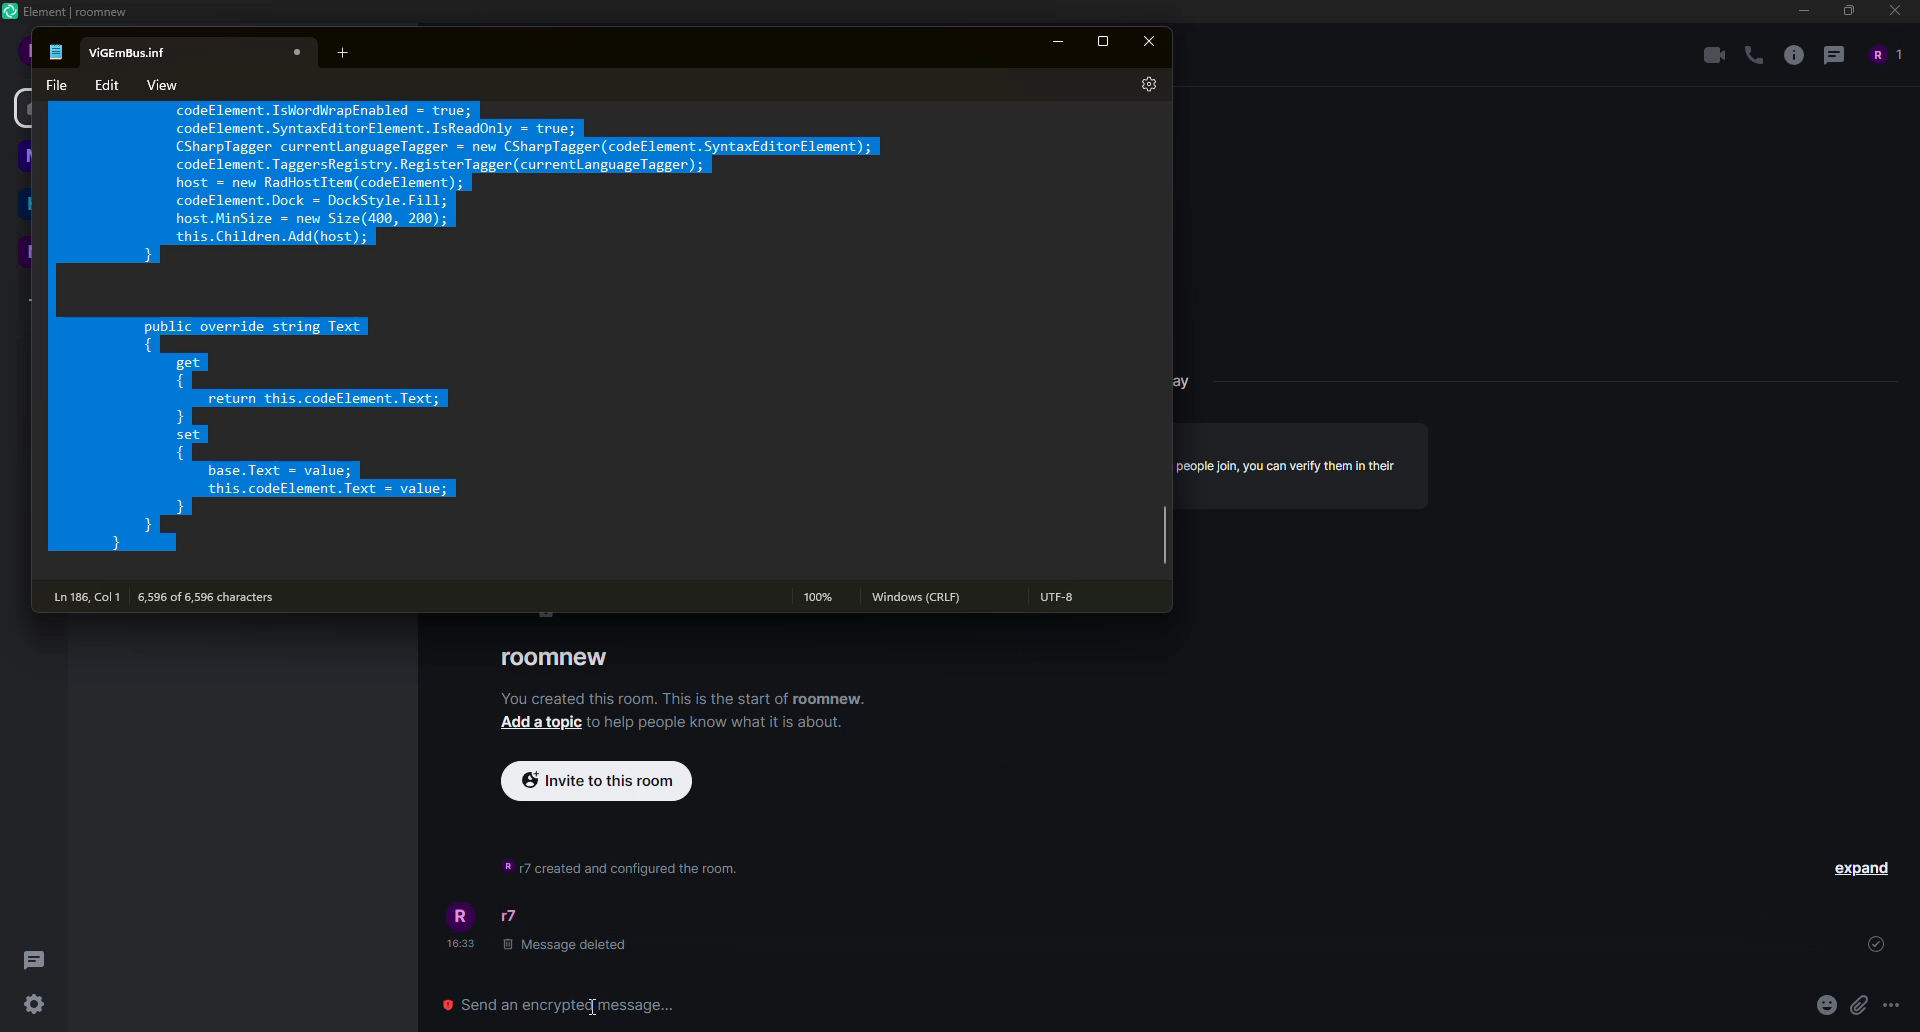 This screenshot has height=1032, width=1920. I want to click on profile, so click(464, 915).